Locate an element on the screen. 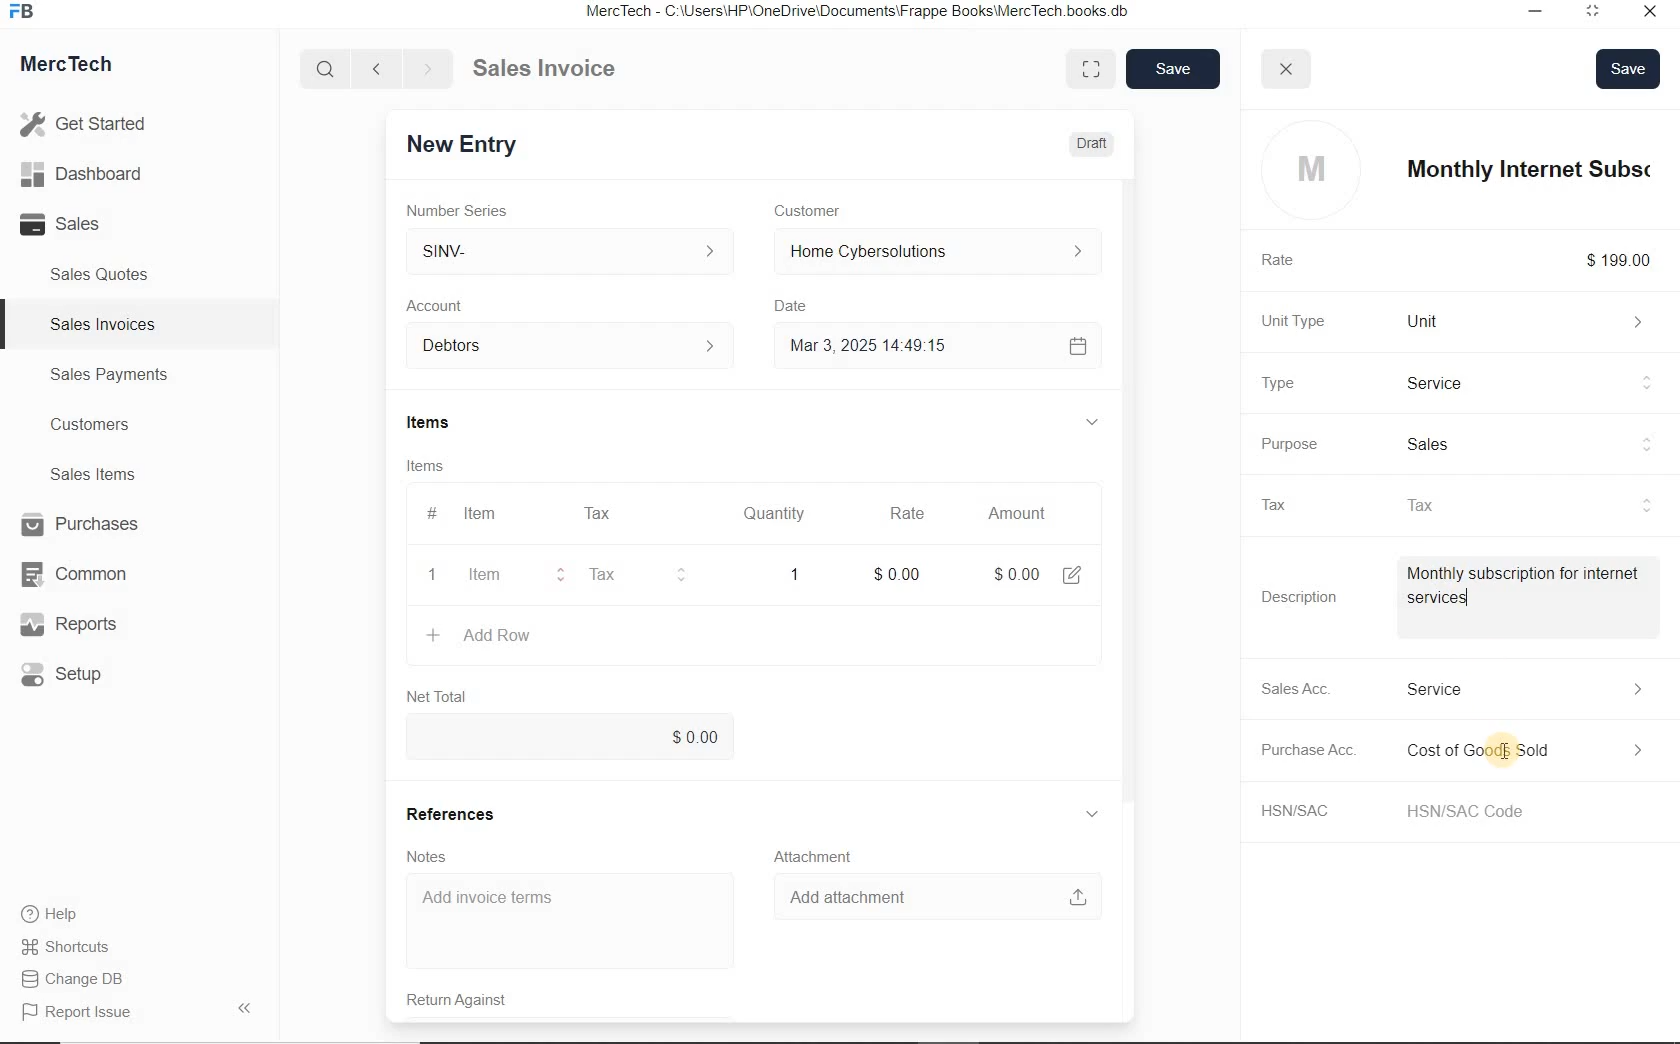 The height and width of the screenshot is (1044, 1680). Minimize is located at coordinates (1517, 14).